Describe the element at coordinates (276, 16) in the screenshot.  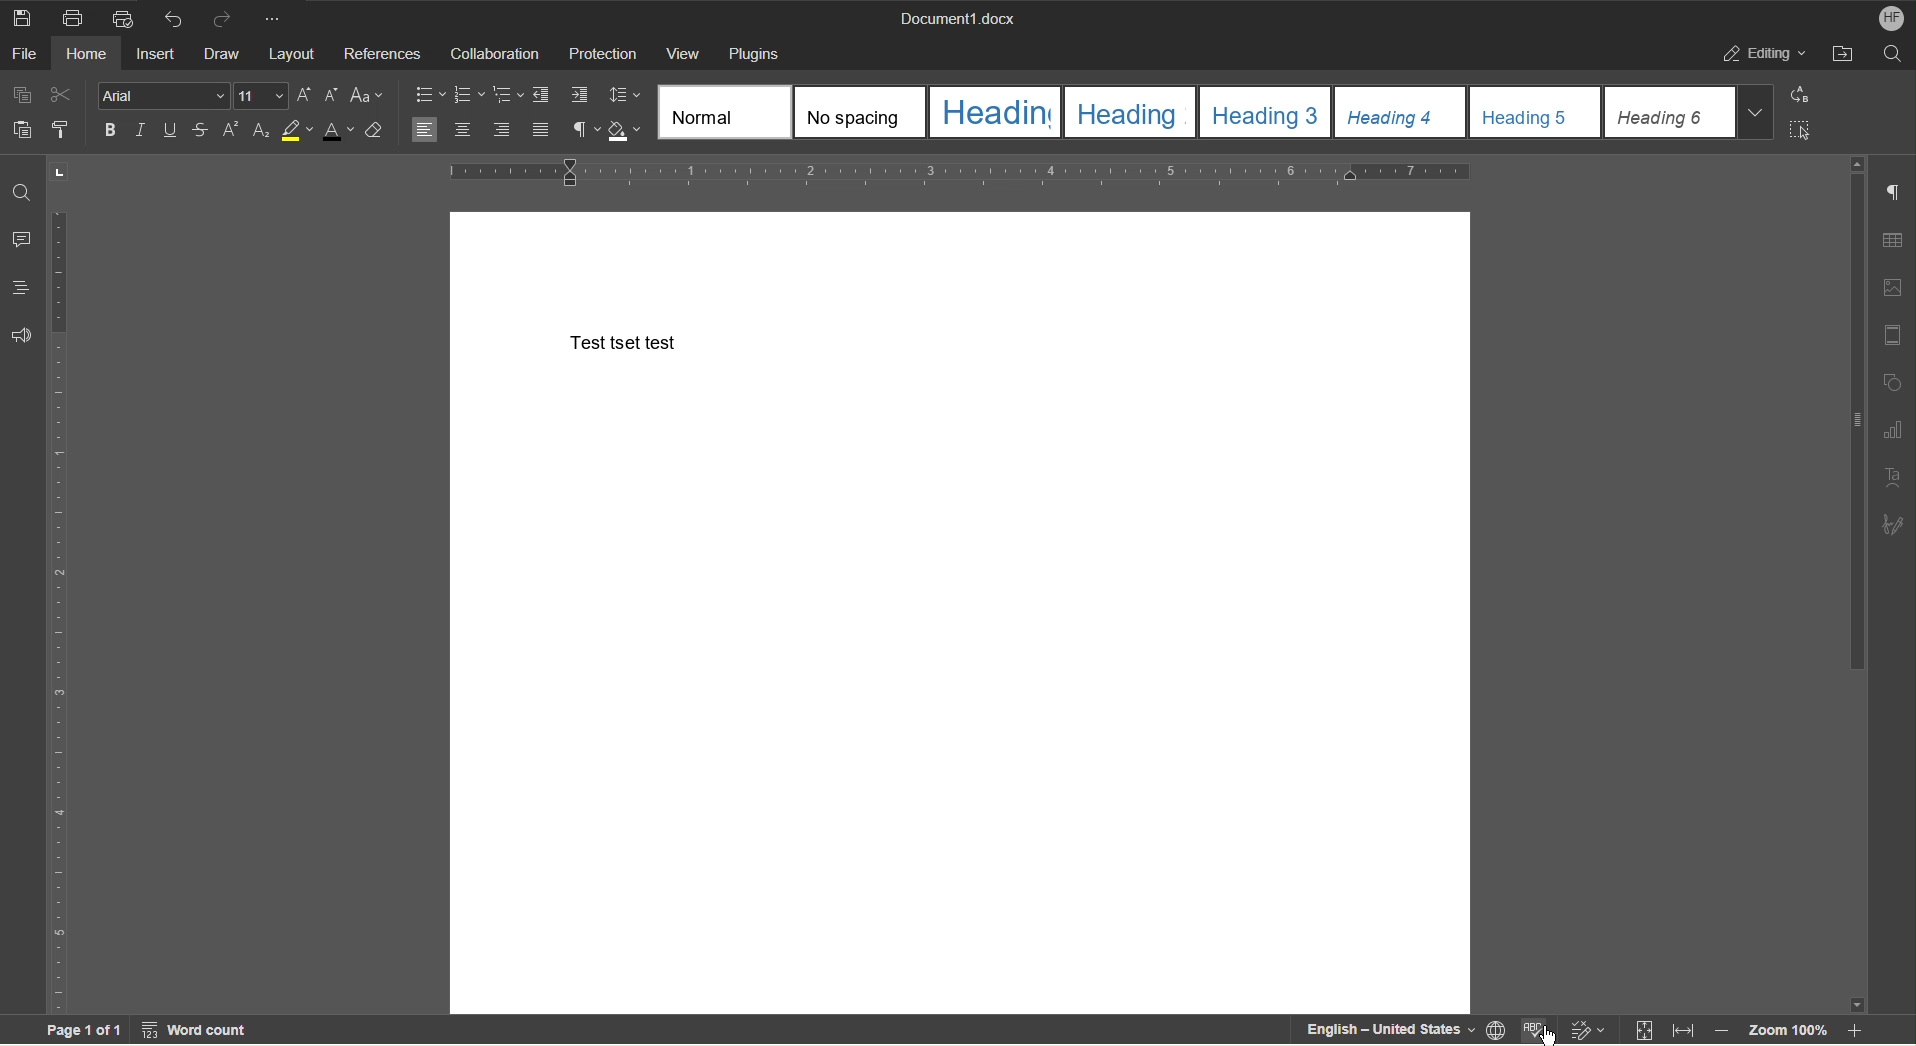
I see `More` at that location.